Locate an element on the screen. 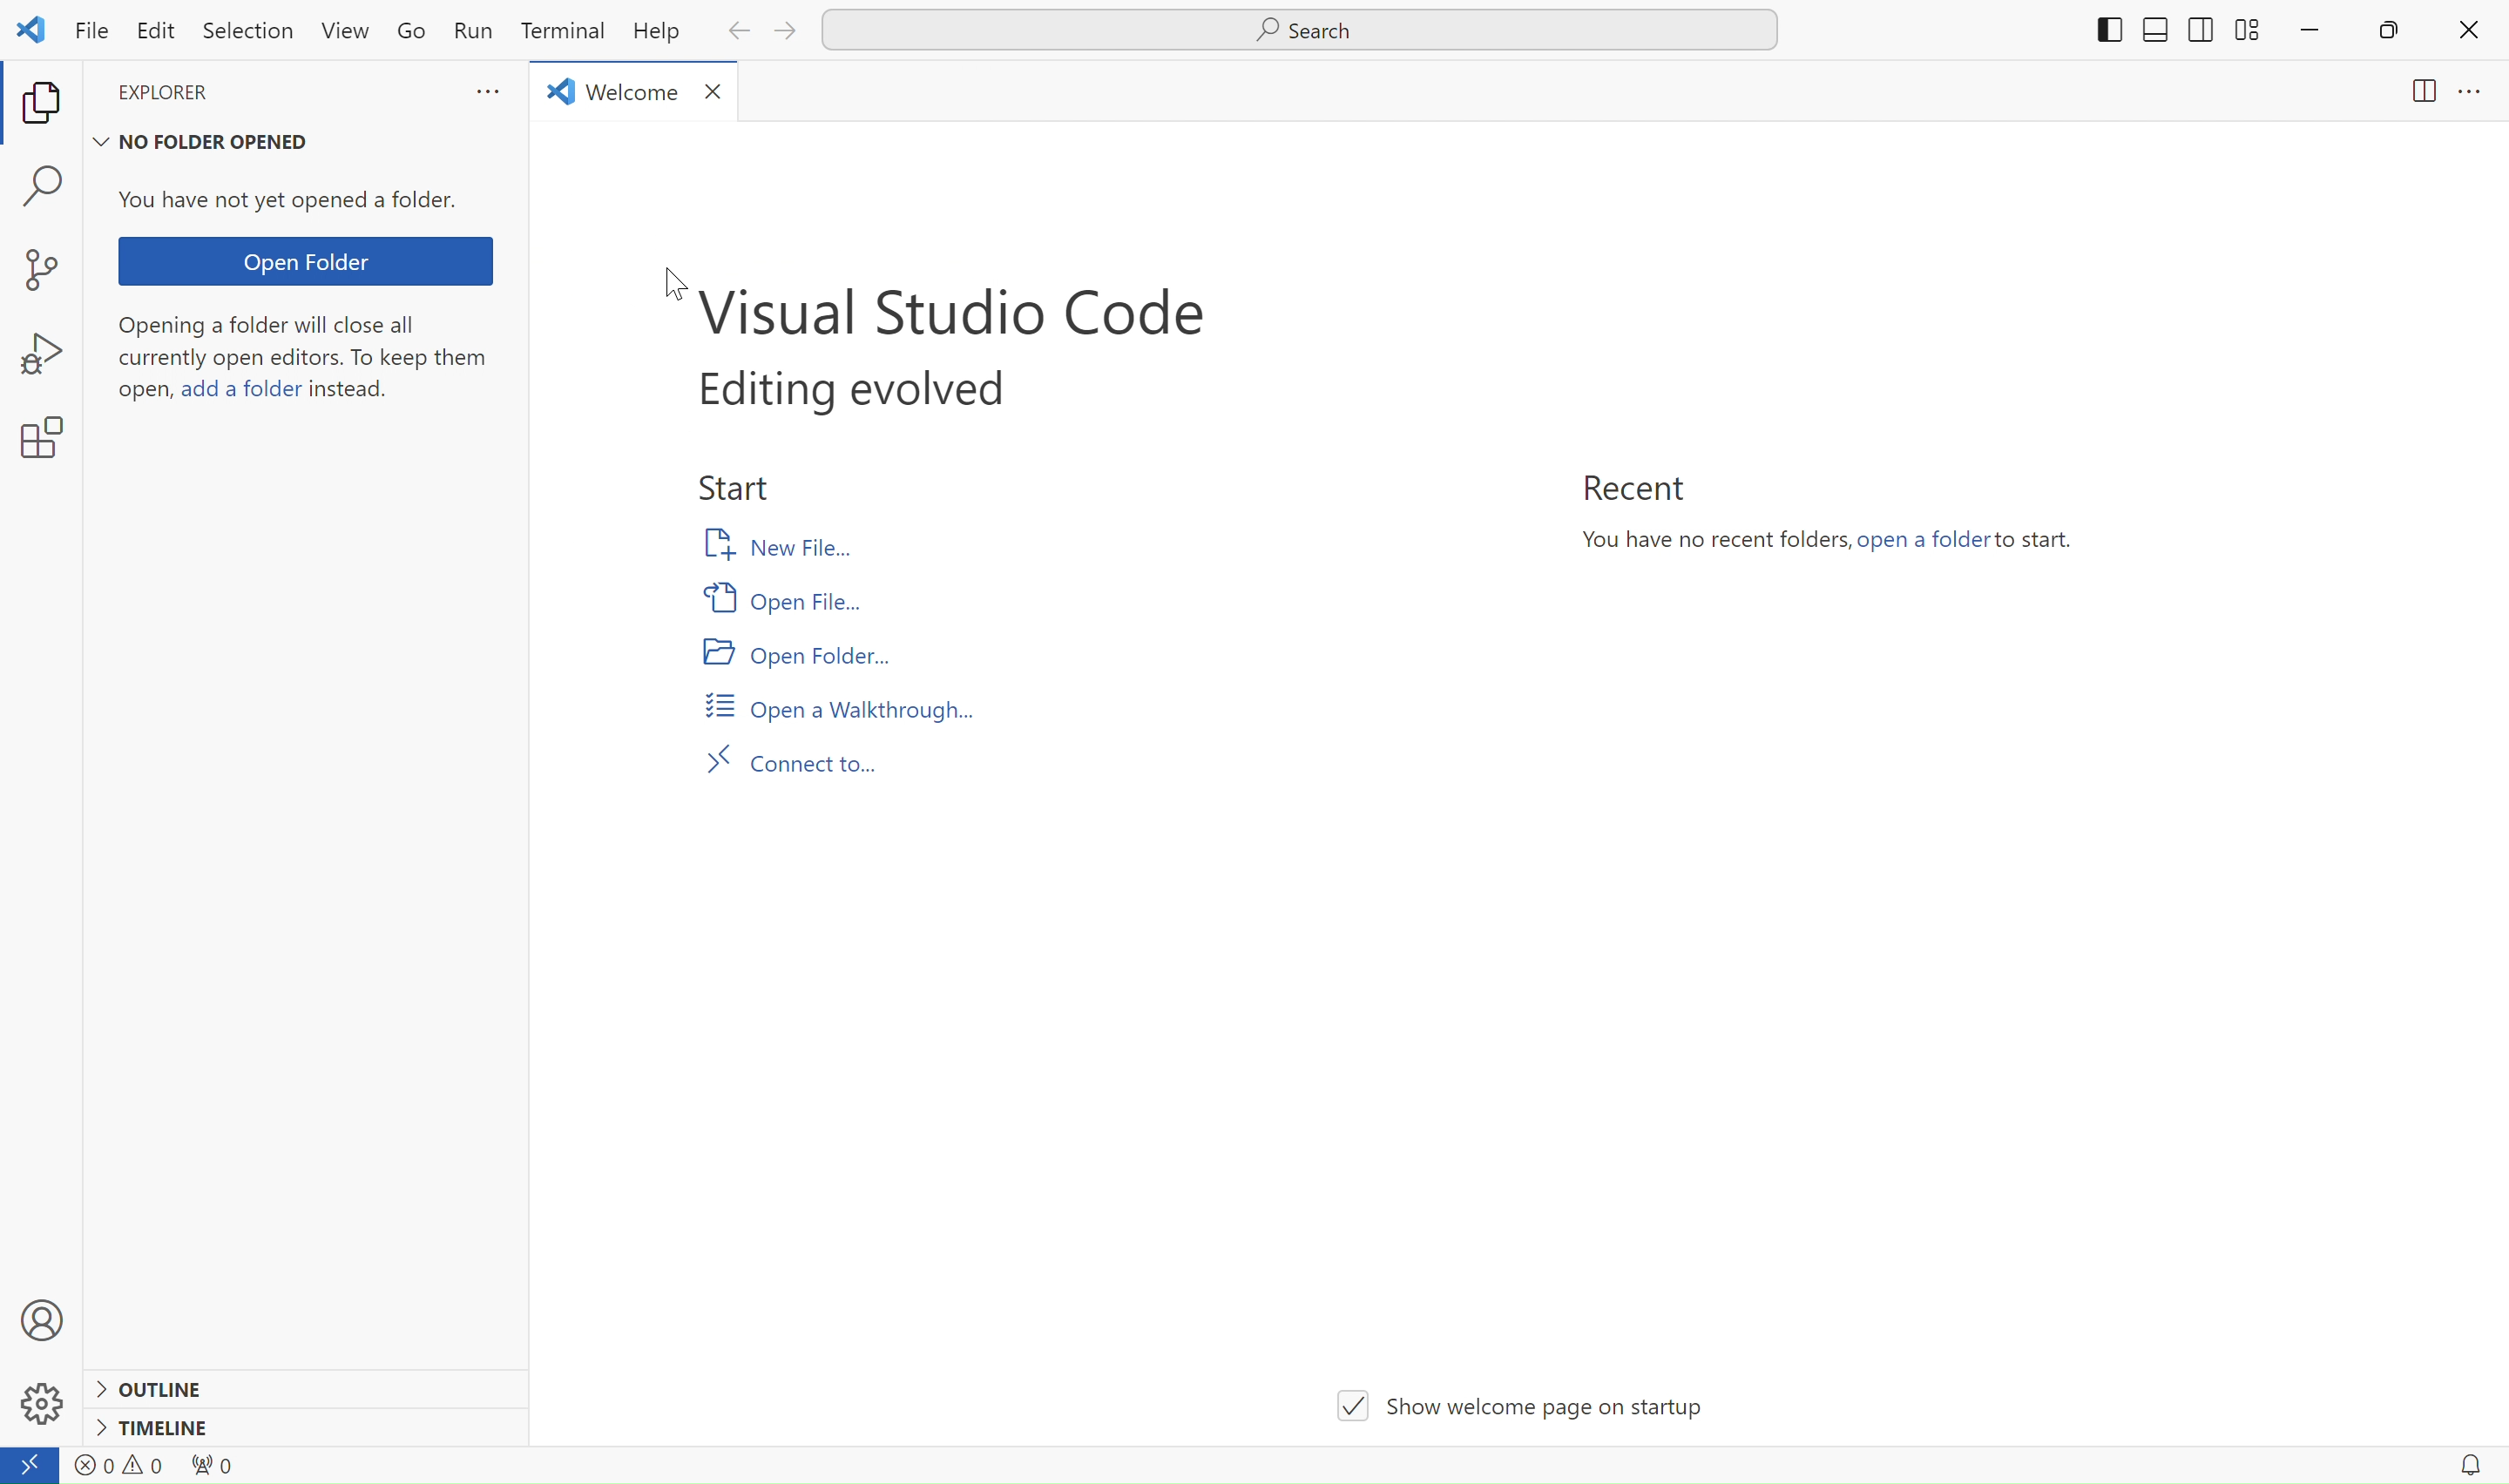  View is located at coordinates (347, 34).